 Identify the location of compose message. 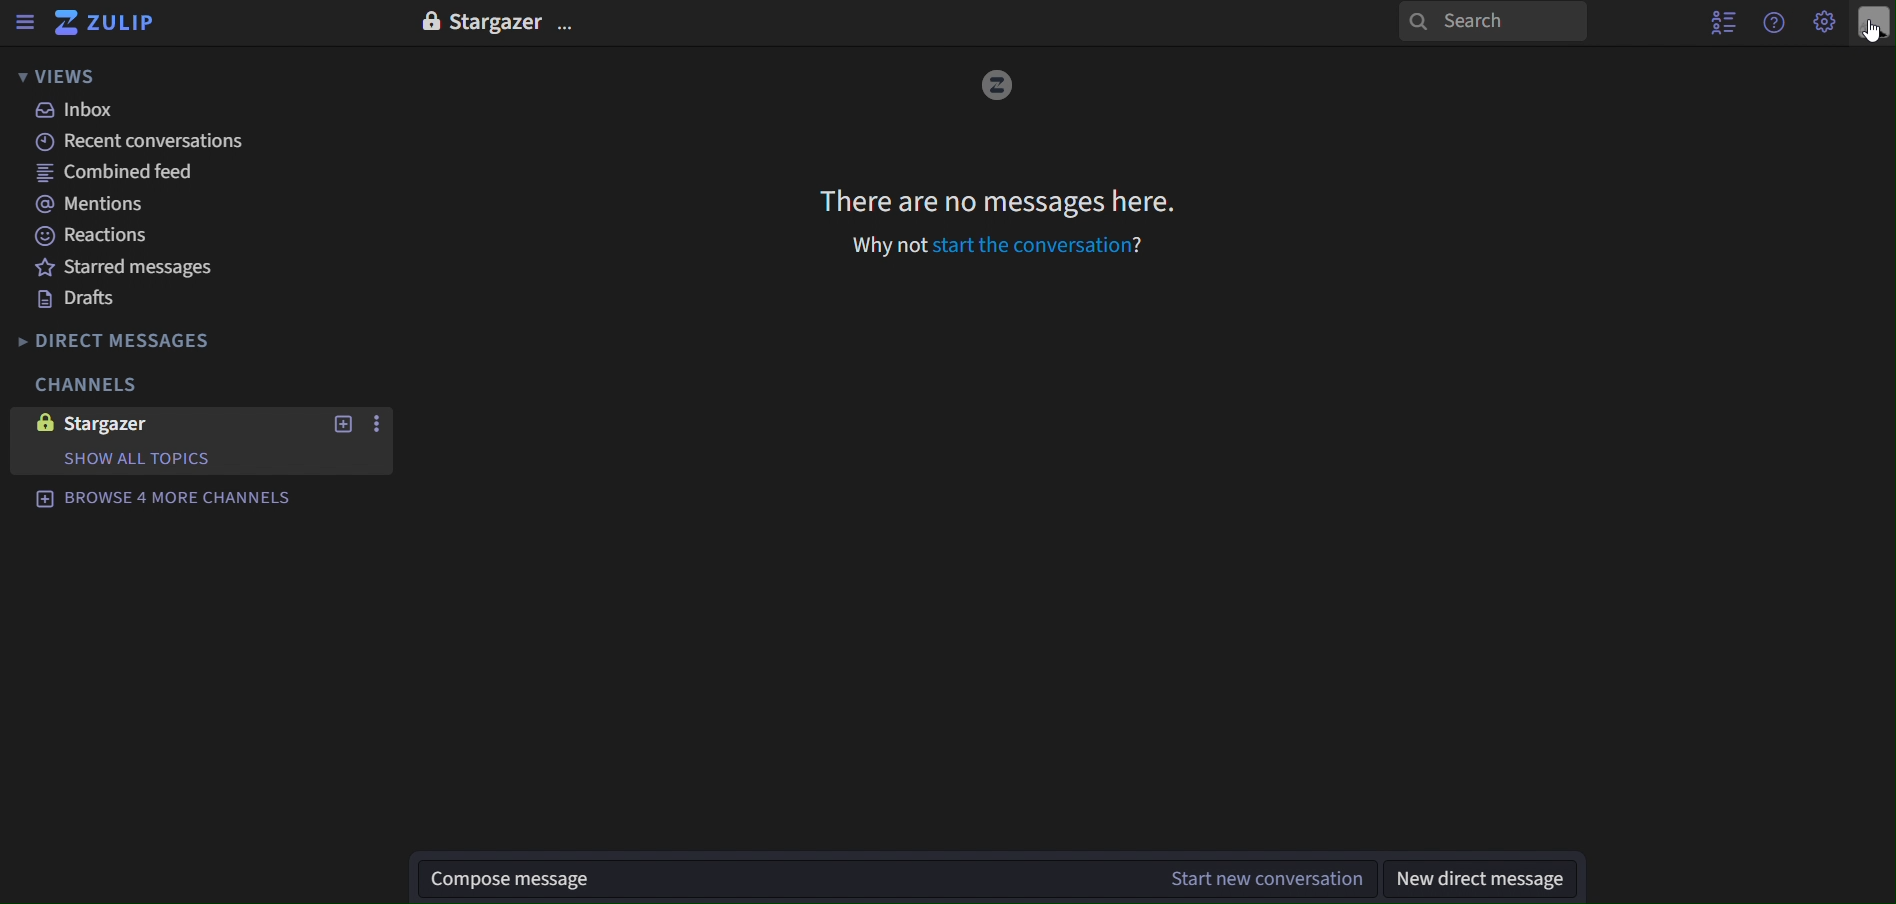
(515, 873).